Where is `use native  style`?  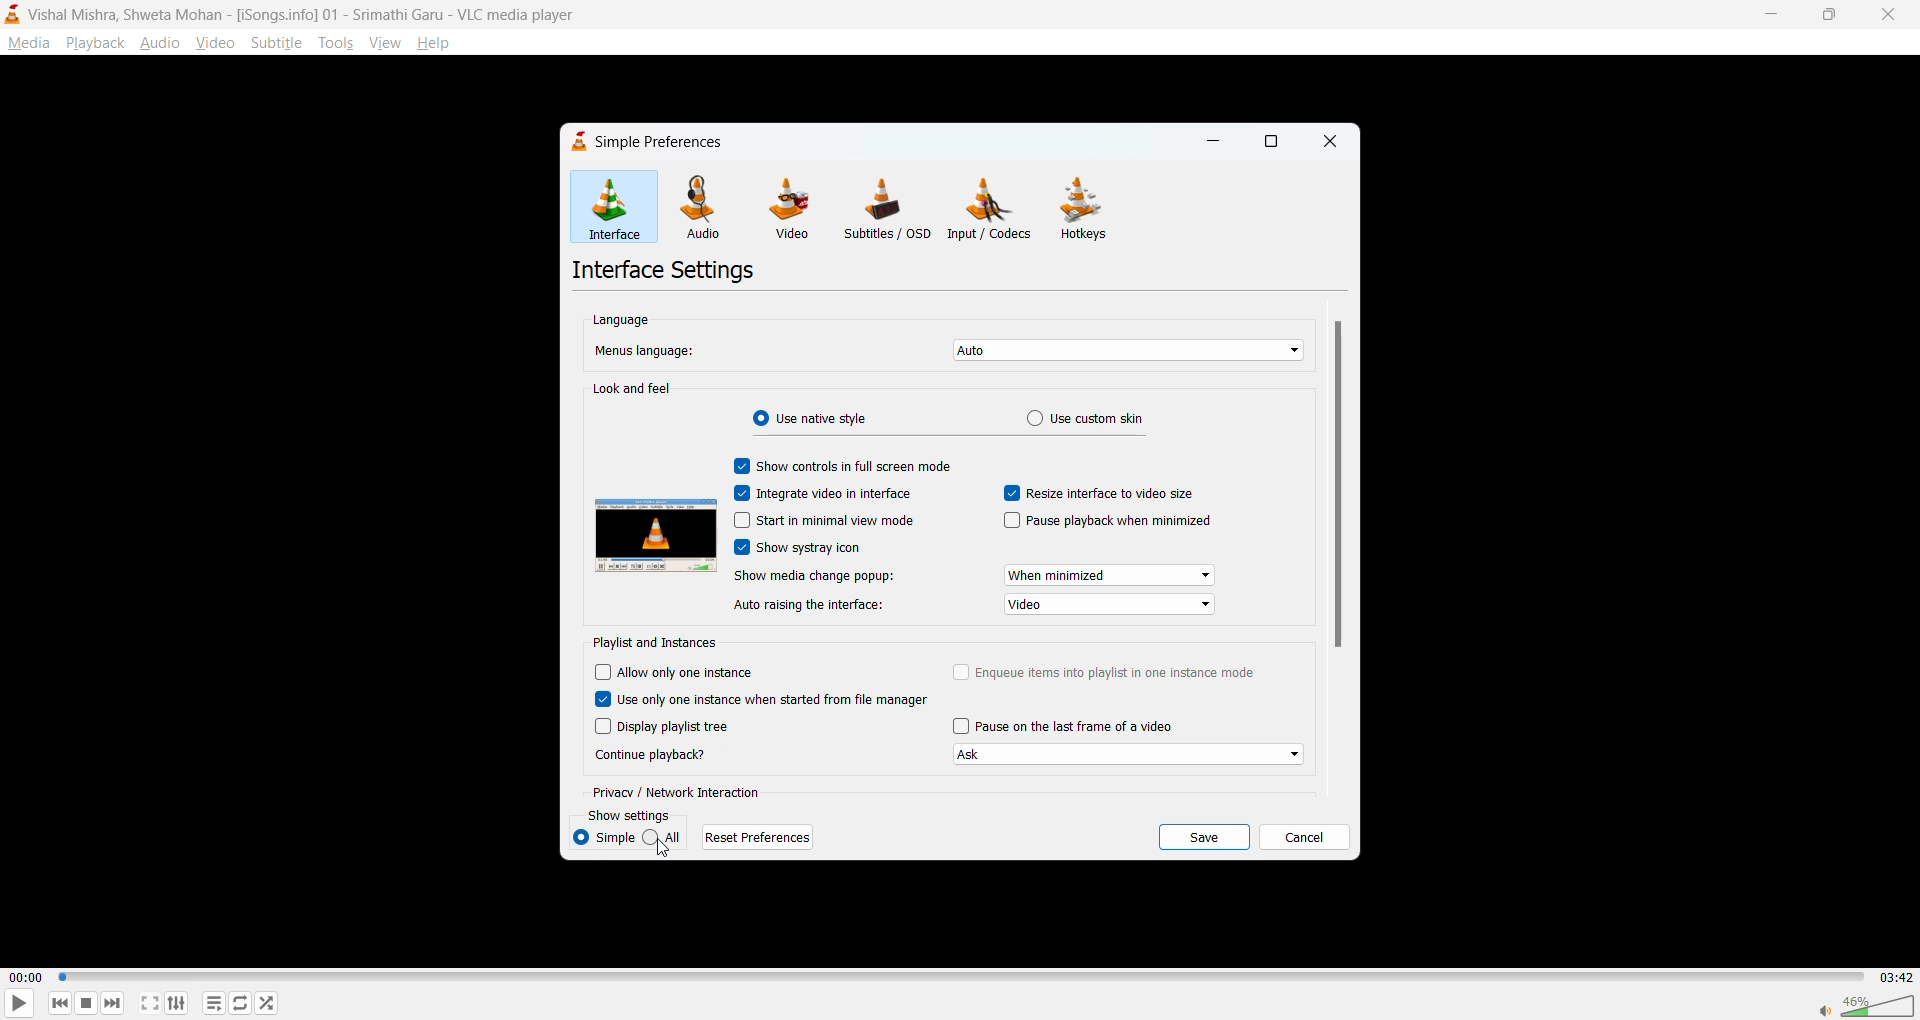 use native  style is located at coordinates (816, 420).